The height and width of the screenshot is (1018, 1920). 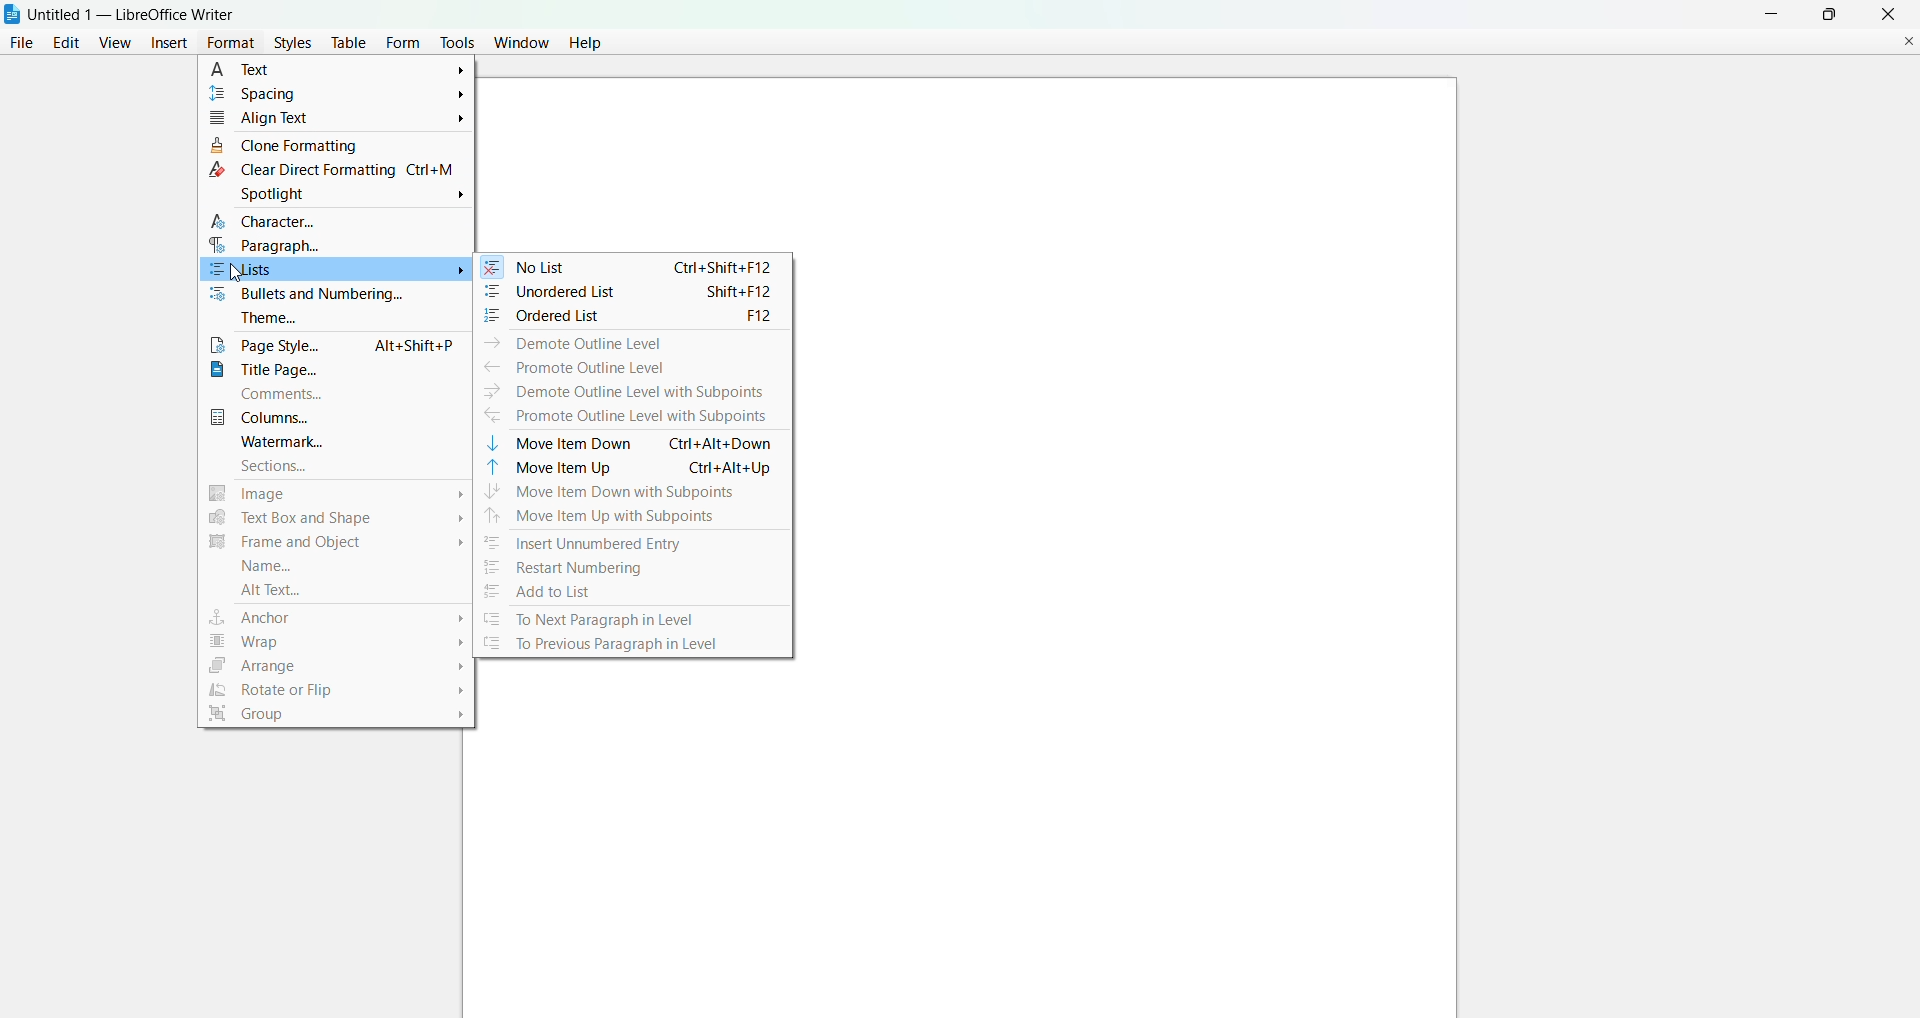 What do you see at coordinates (336, 720) in the screenshot?
I see `group` at bounding box center [336, 720].